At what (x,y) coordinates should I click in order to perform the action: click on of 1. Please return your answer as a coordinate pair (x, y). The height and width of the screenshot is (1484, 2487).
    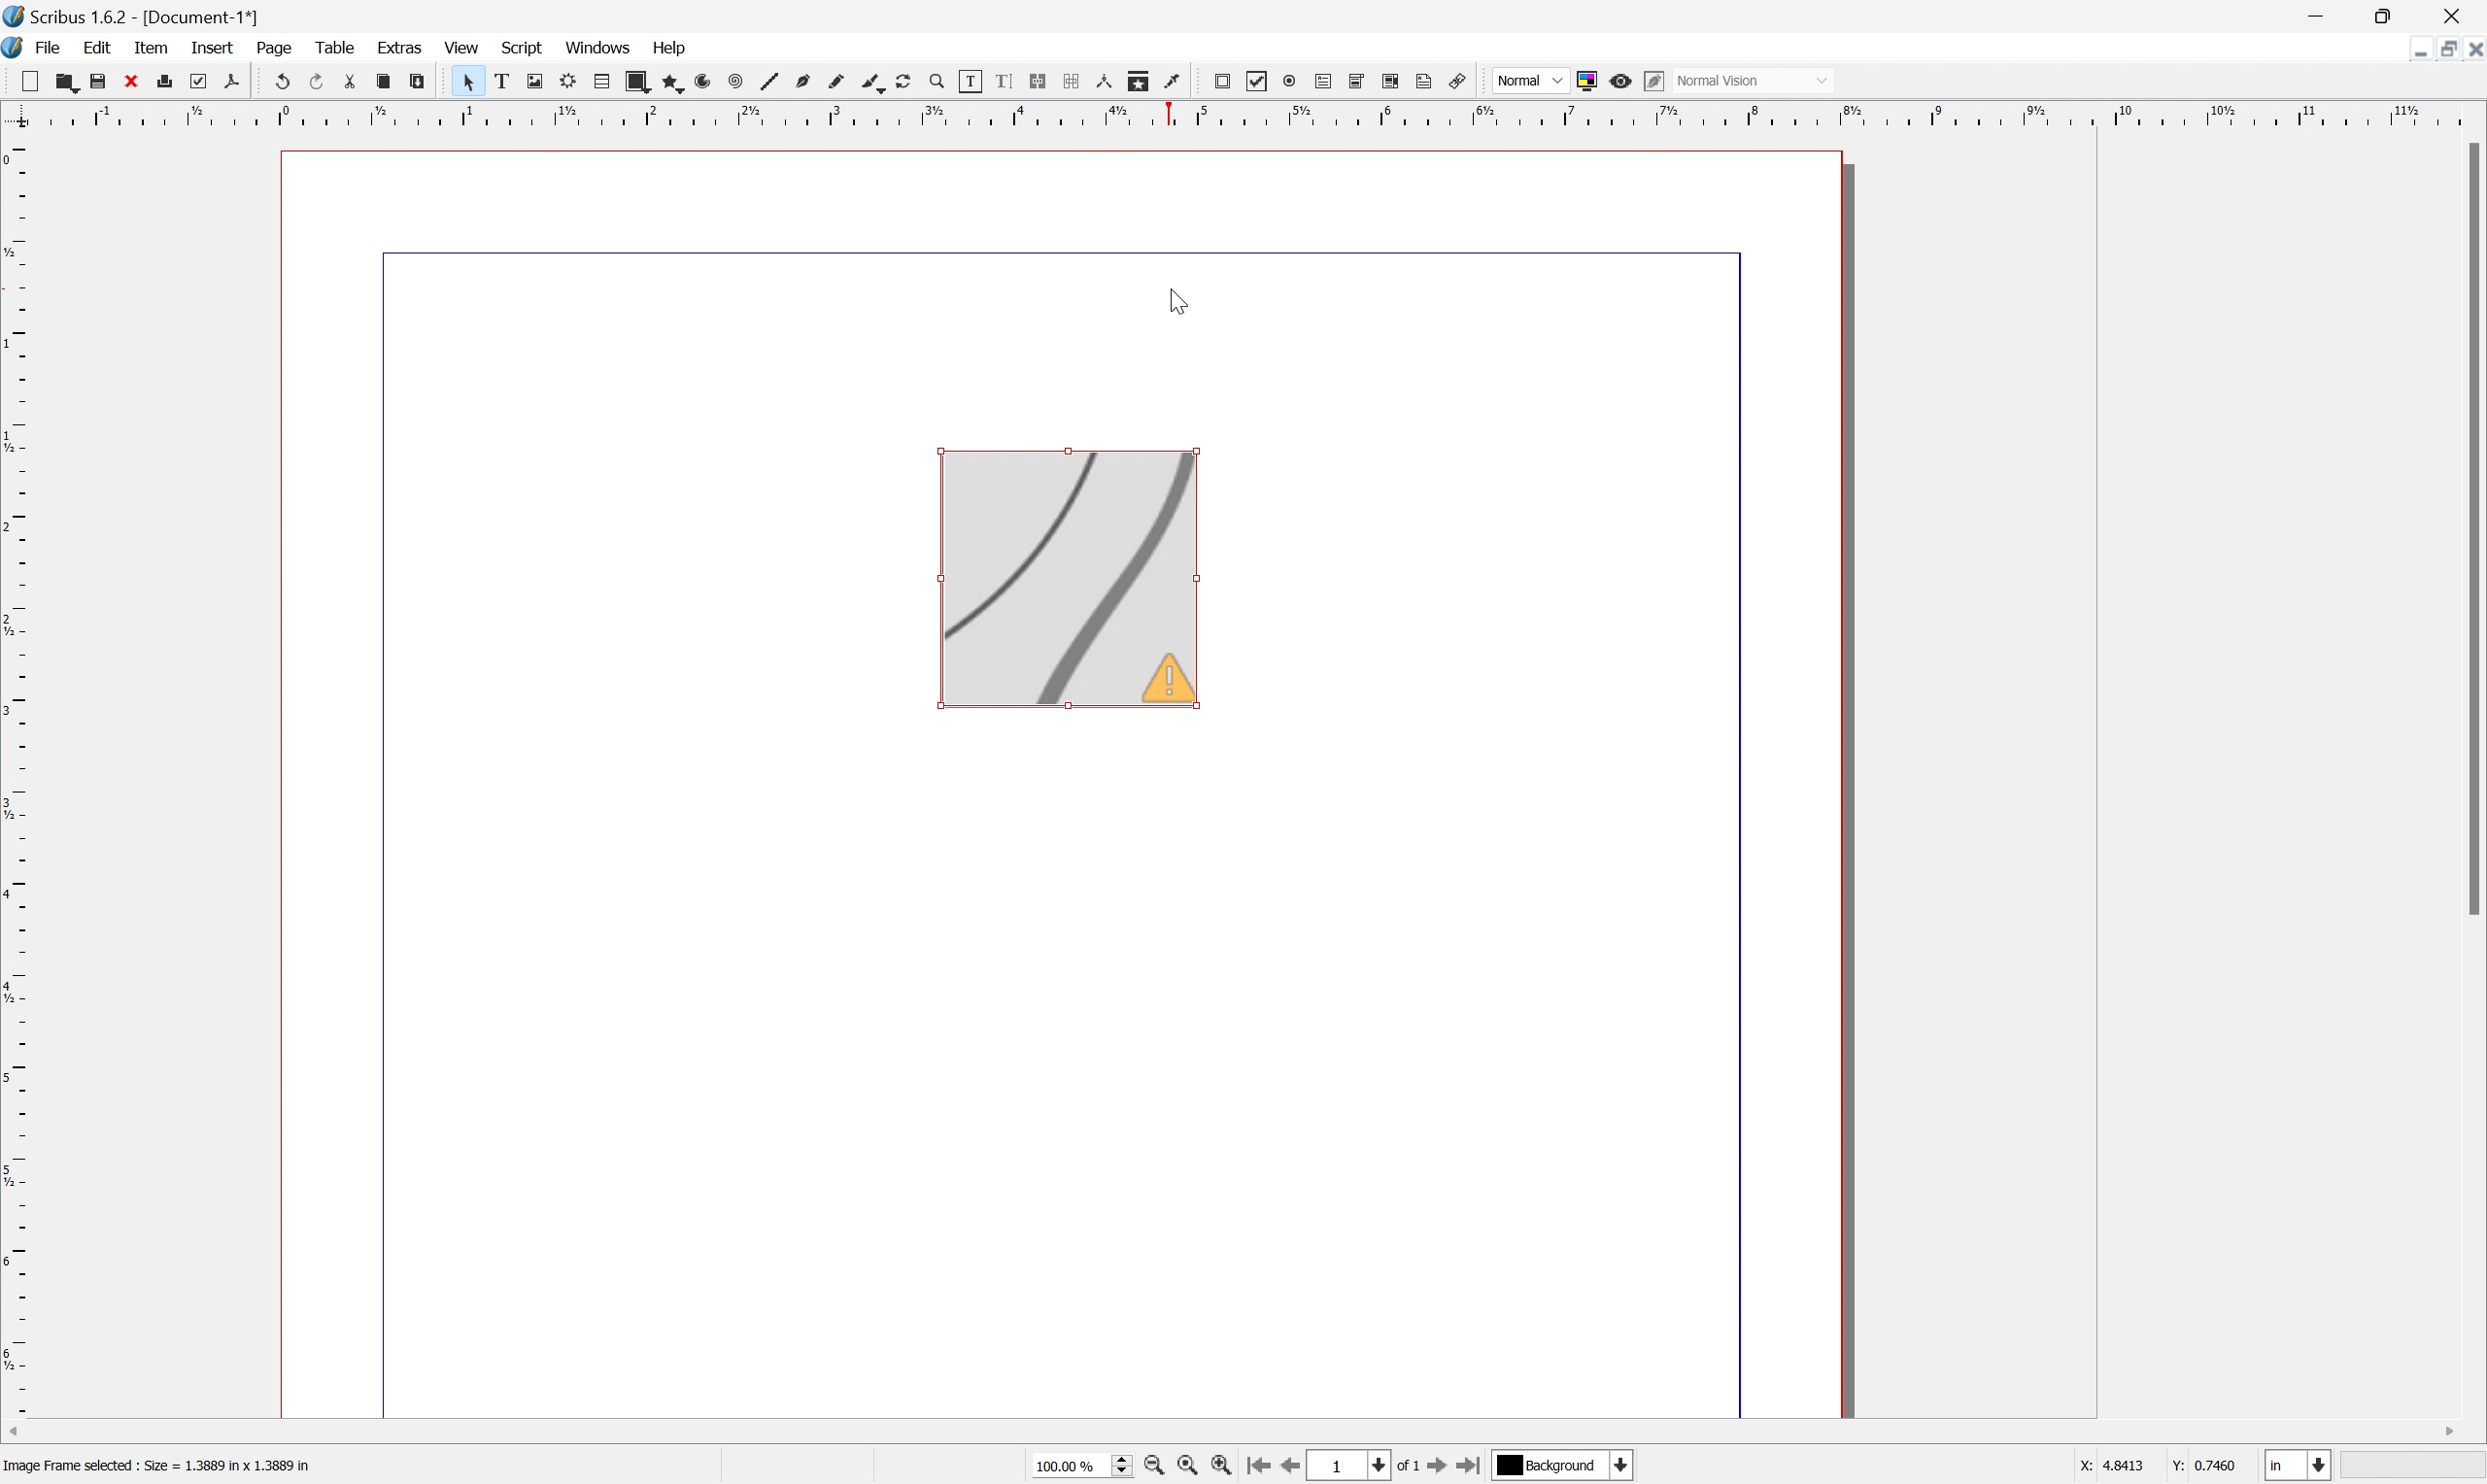
    Looking at the image, I should click on (1411, 1469).